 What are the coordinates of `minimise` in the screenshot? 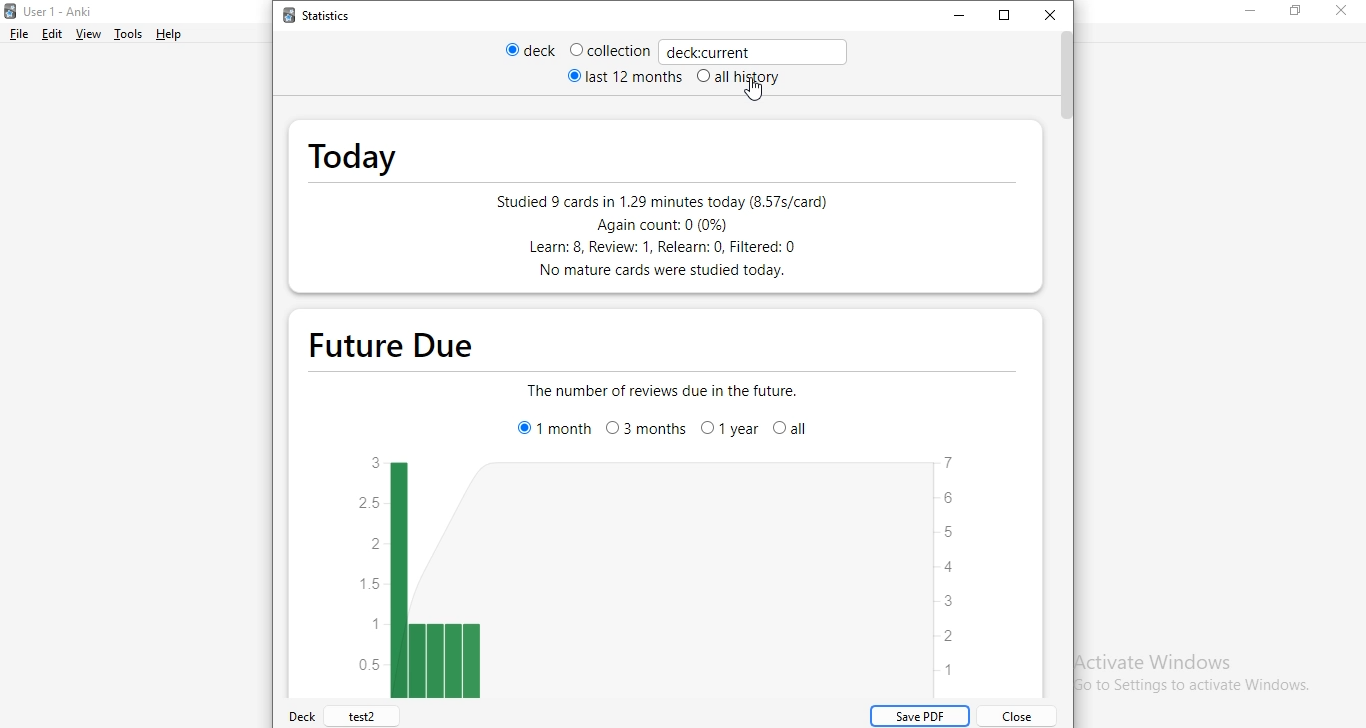 It's located at (948, 16).